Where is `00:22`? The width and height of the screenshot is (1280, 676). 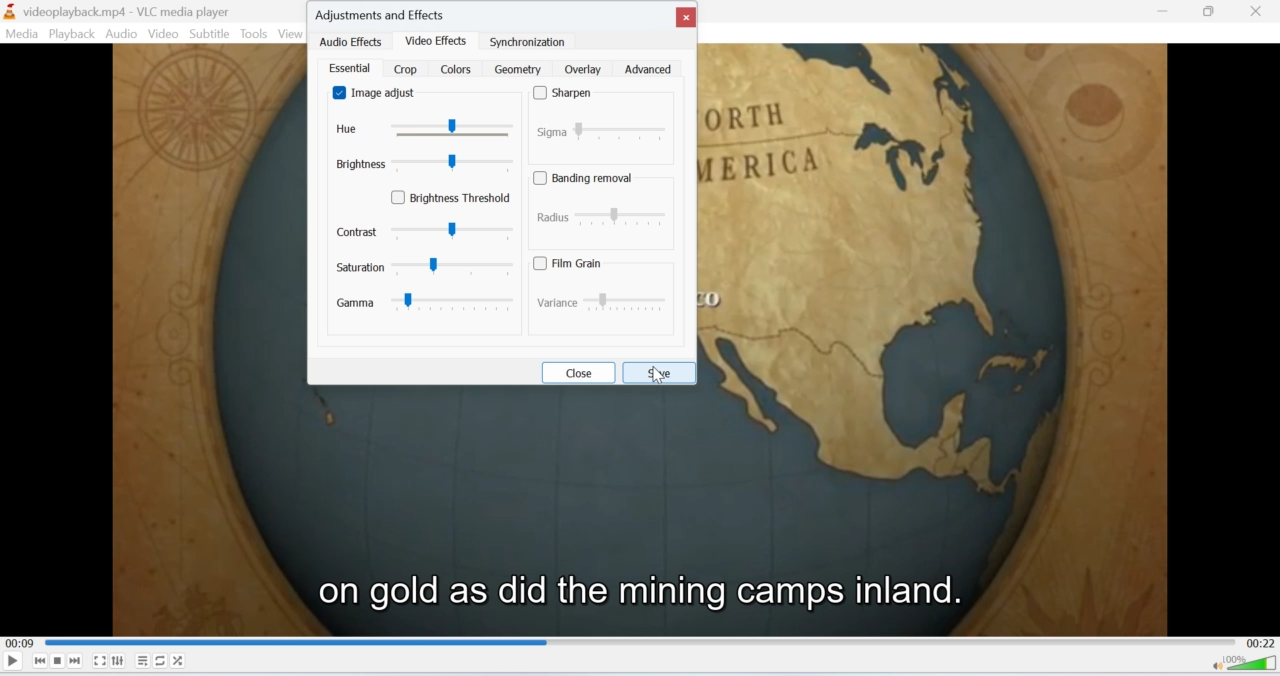
00:22 is located at coordinates (1261, 642).